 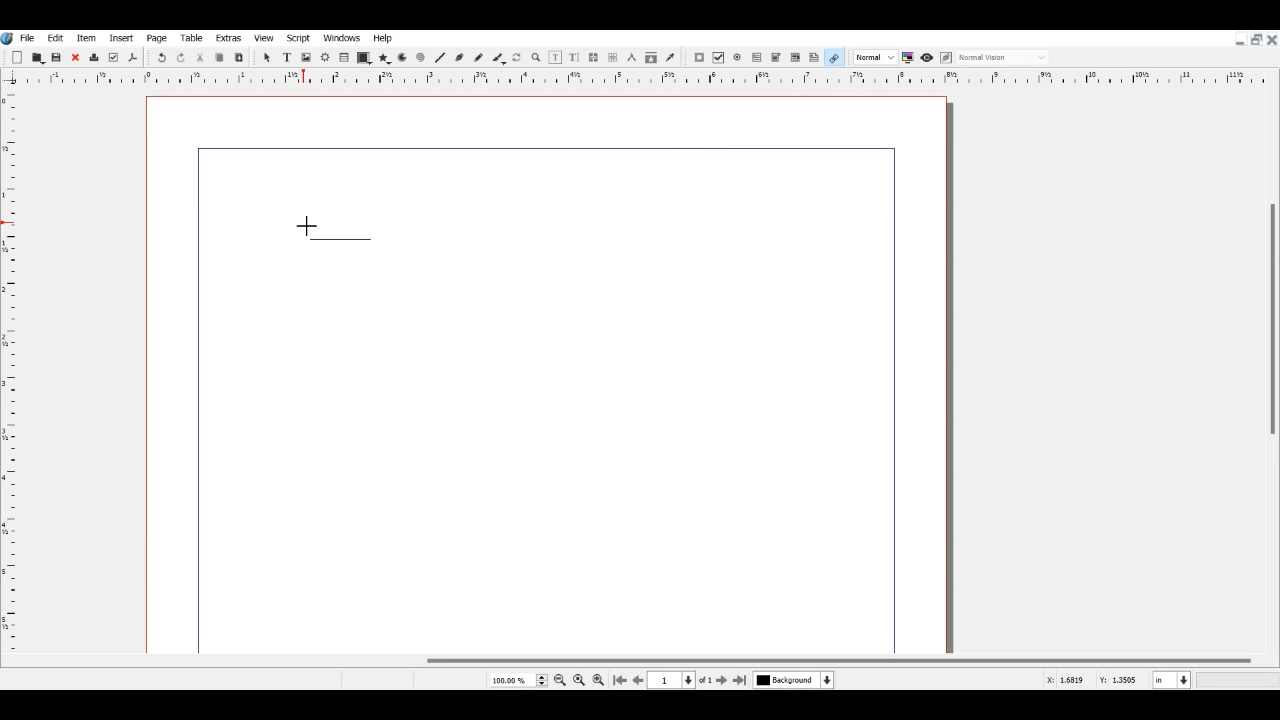 What do you see at coordinates (8, 38) in the screenshot?
I see `Logo` at bounding box center [8, 38].